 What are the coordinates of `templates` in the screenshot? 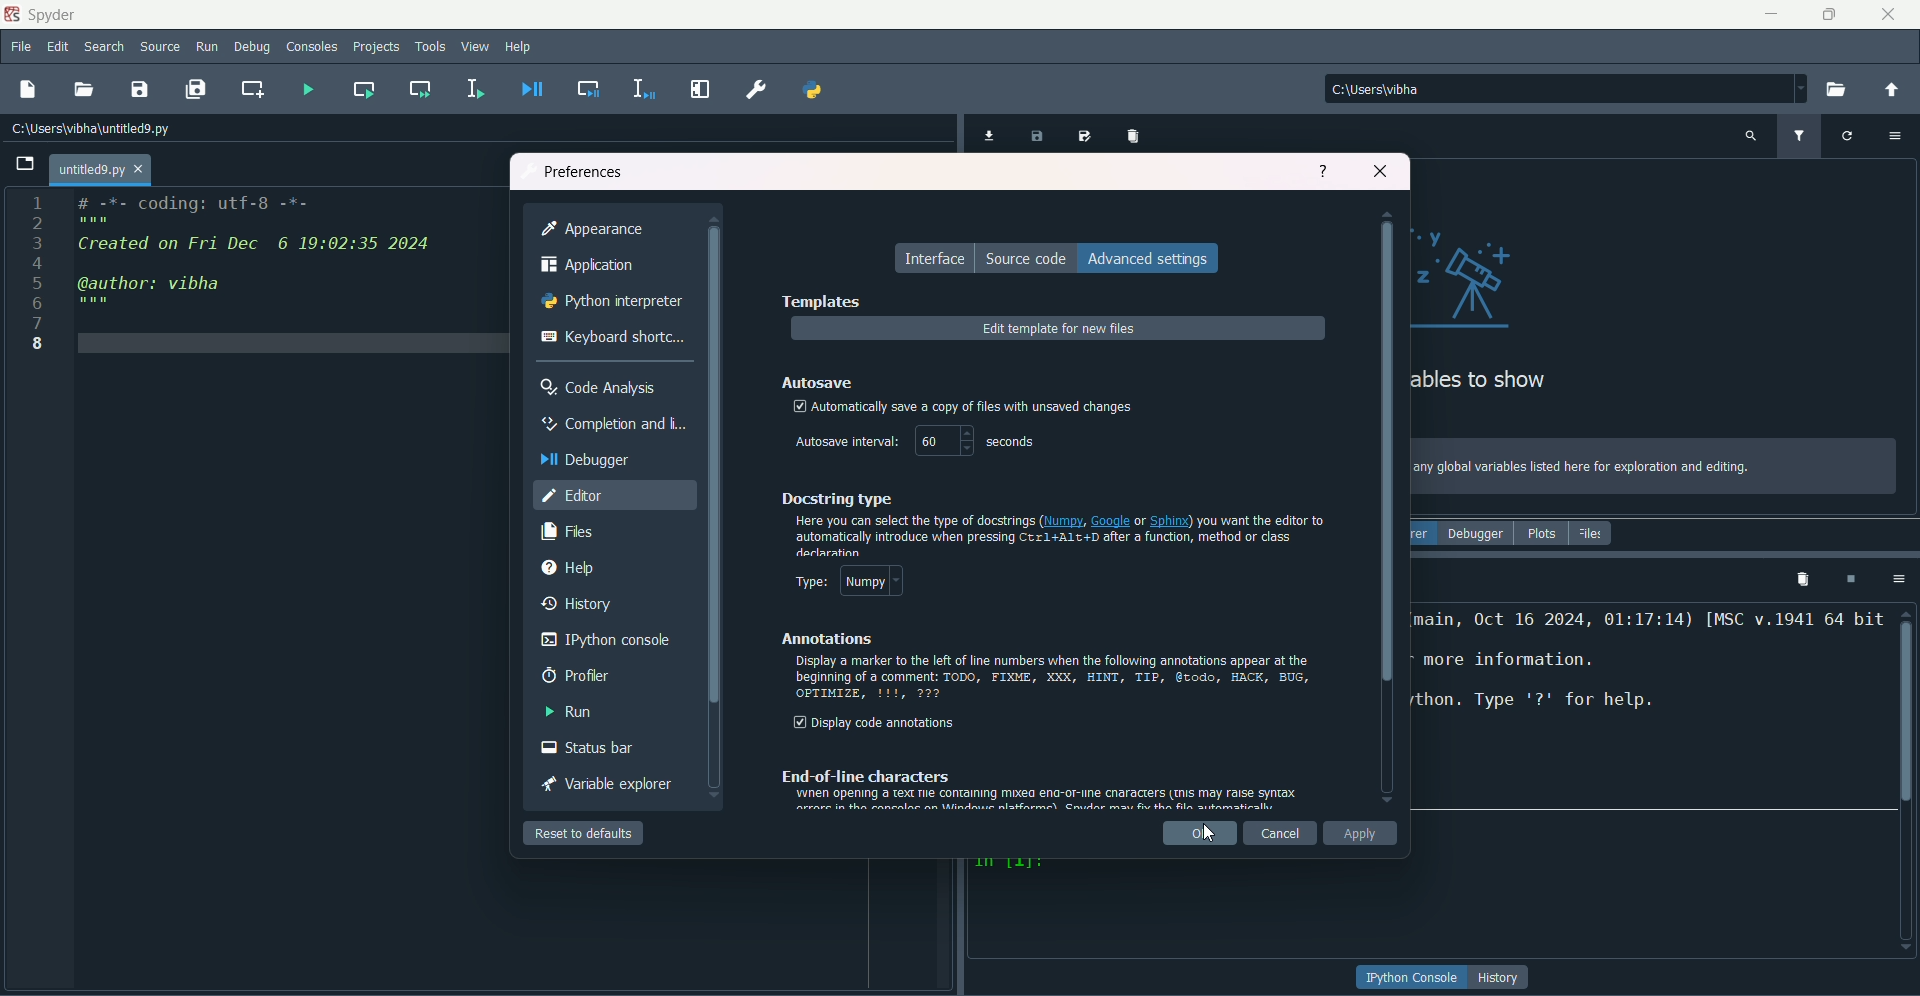 It's located at (819, 300).